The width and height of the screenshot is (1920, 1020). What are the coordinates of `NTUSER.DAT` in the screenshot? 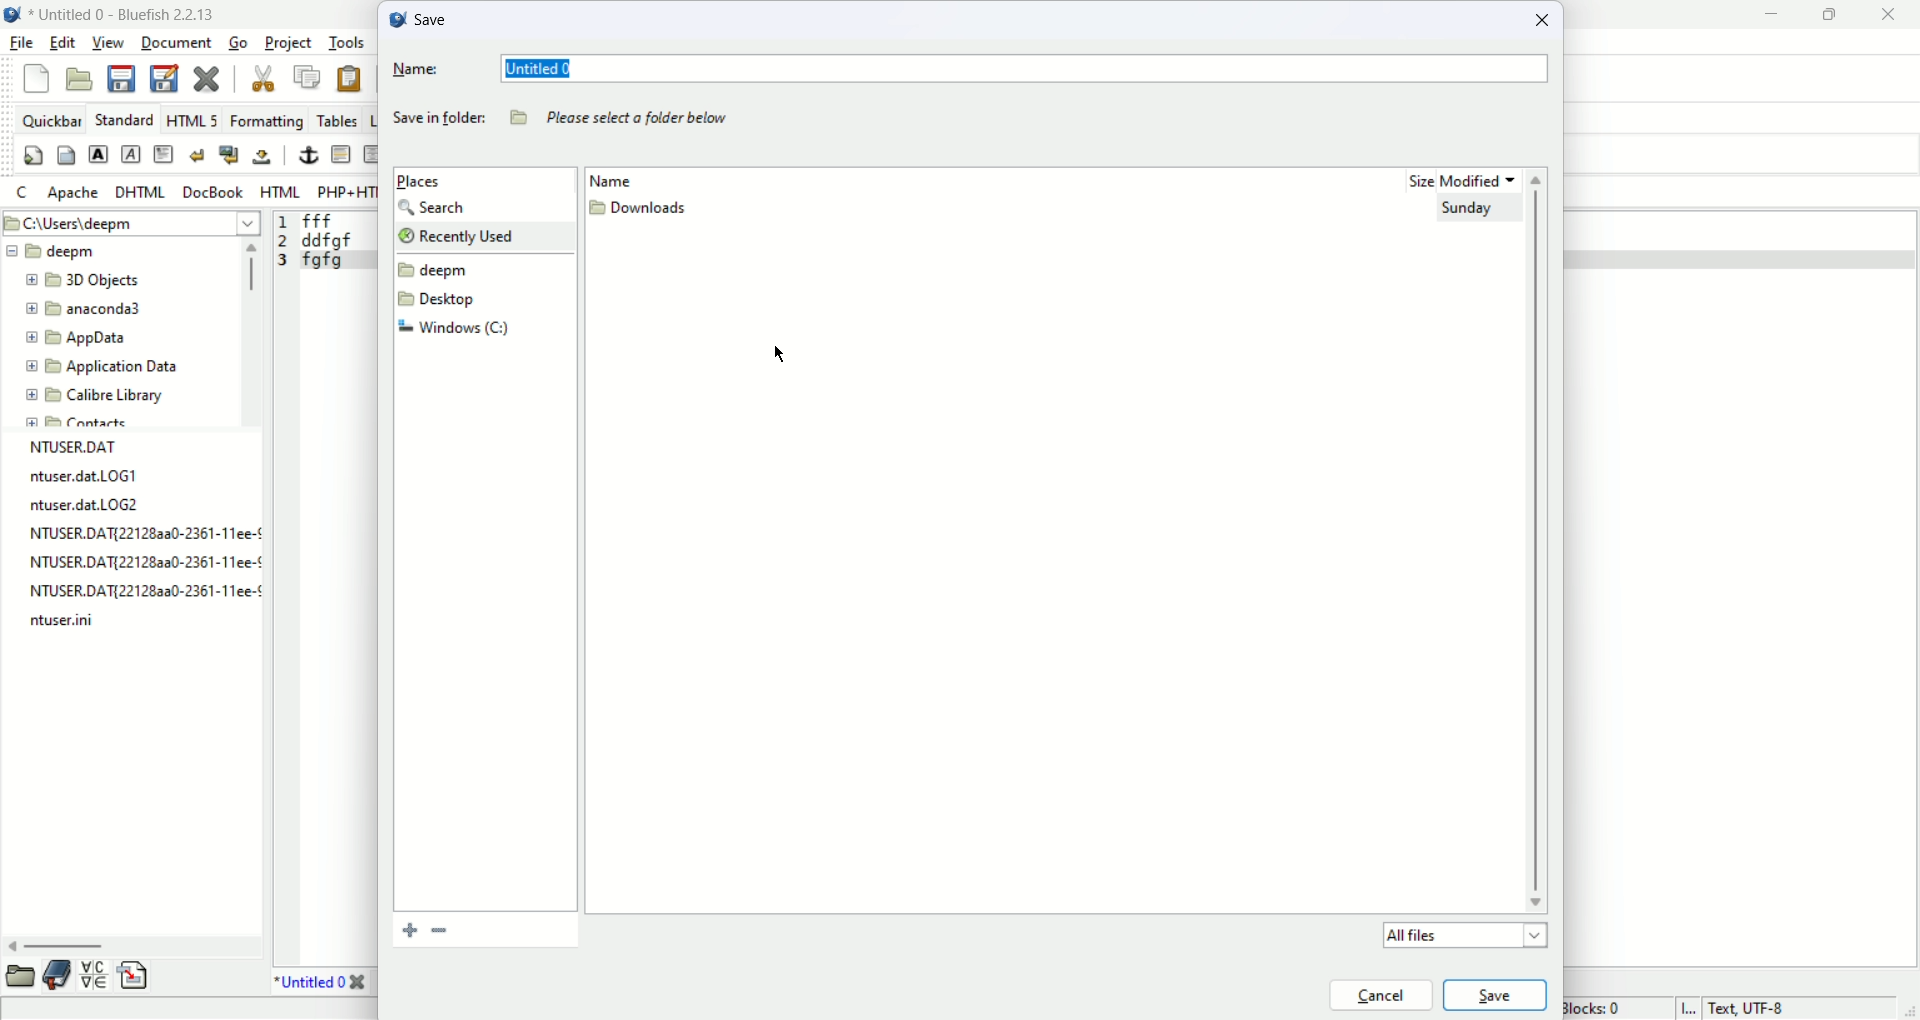 It's located at (73, 447).